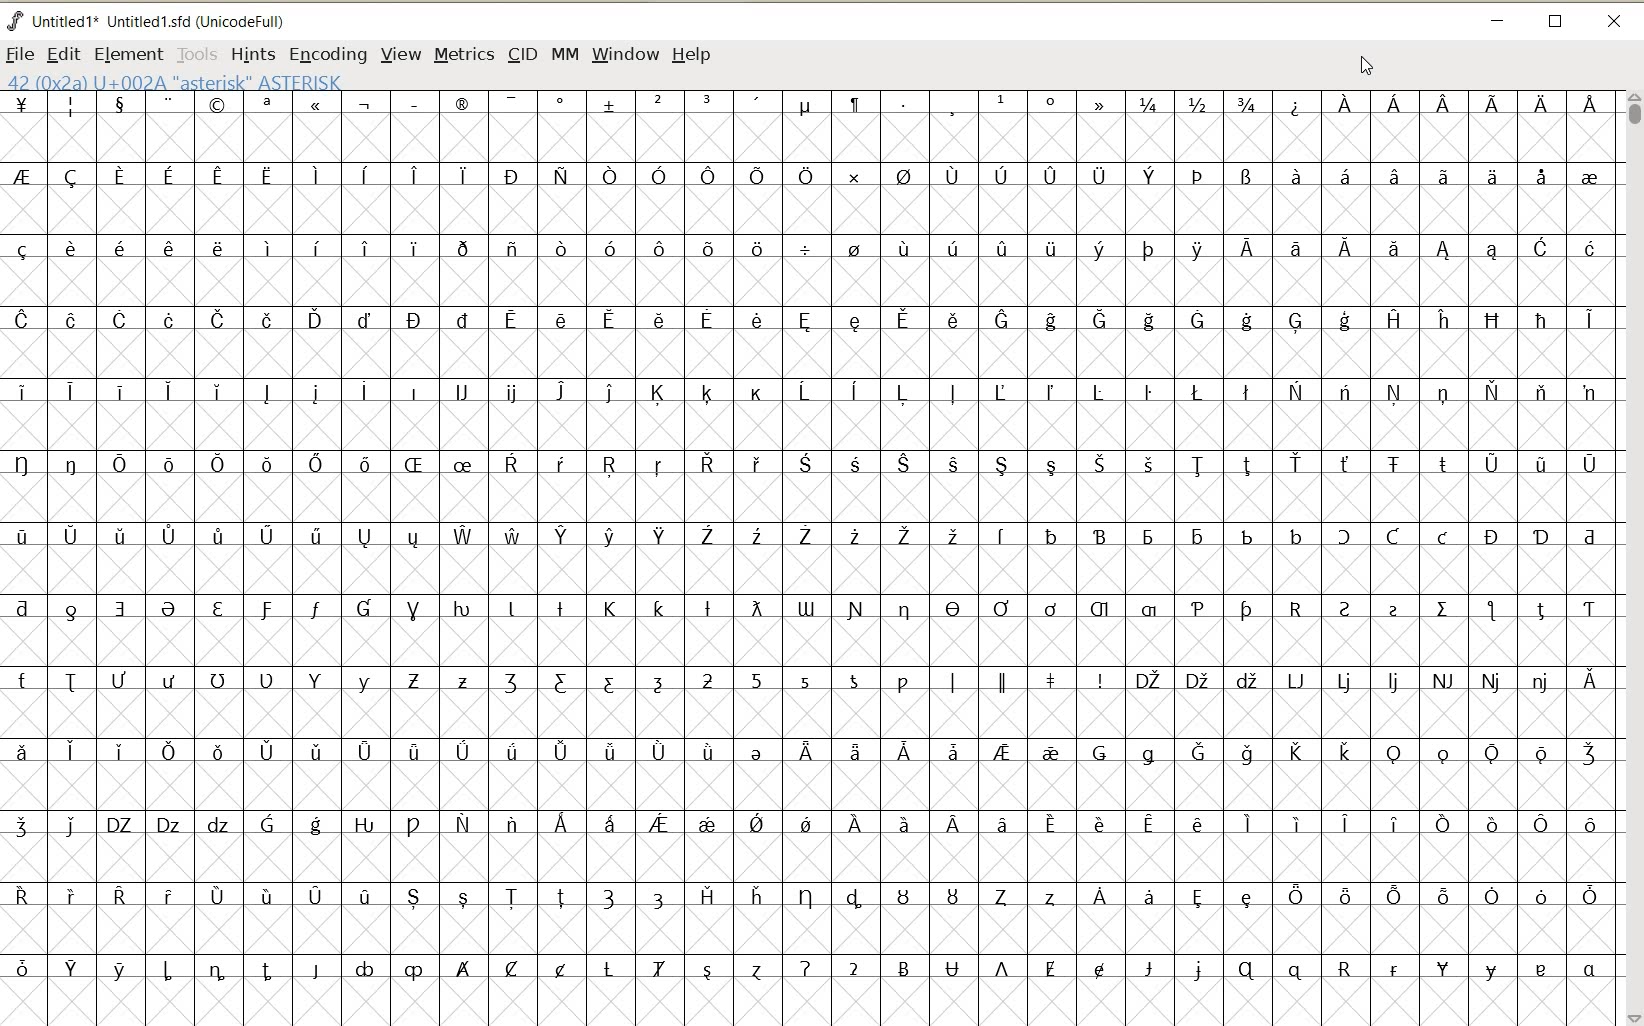 Image resolution: width=1644 pixels, height=1026 pixels. I want to click on ELEMENT, so click(129, 54).